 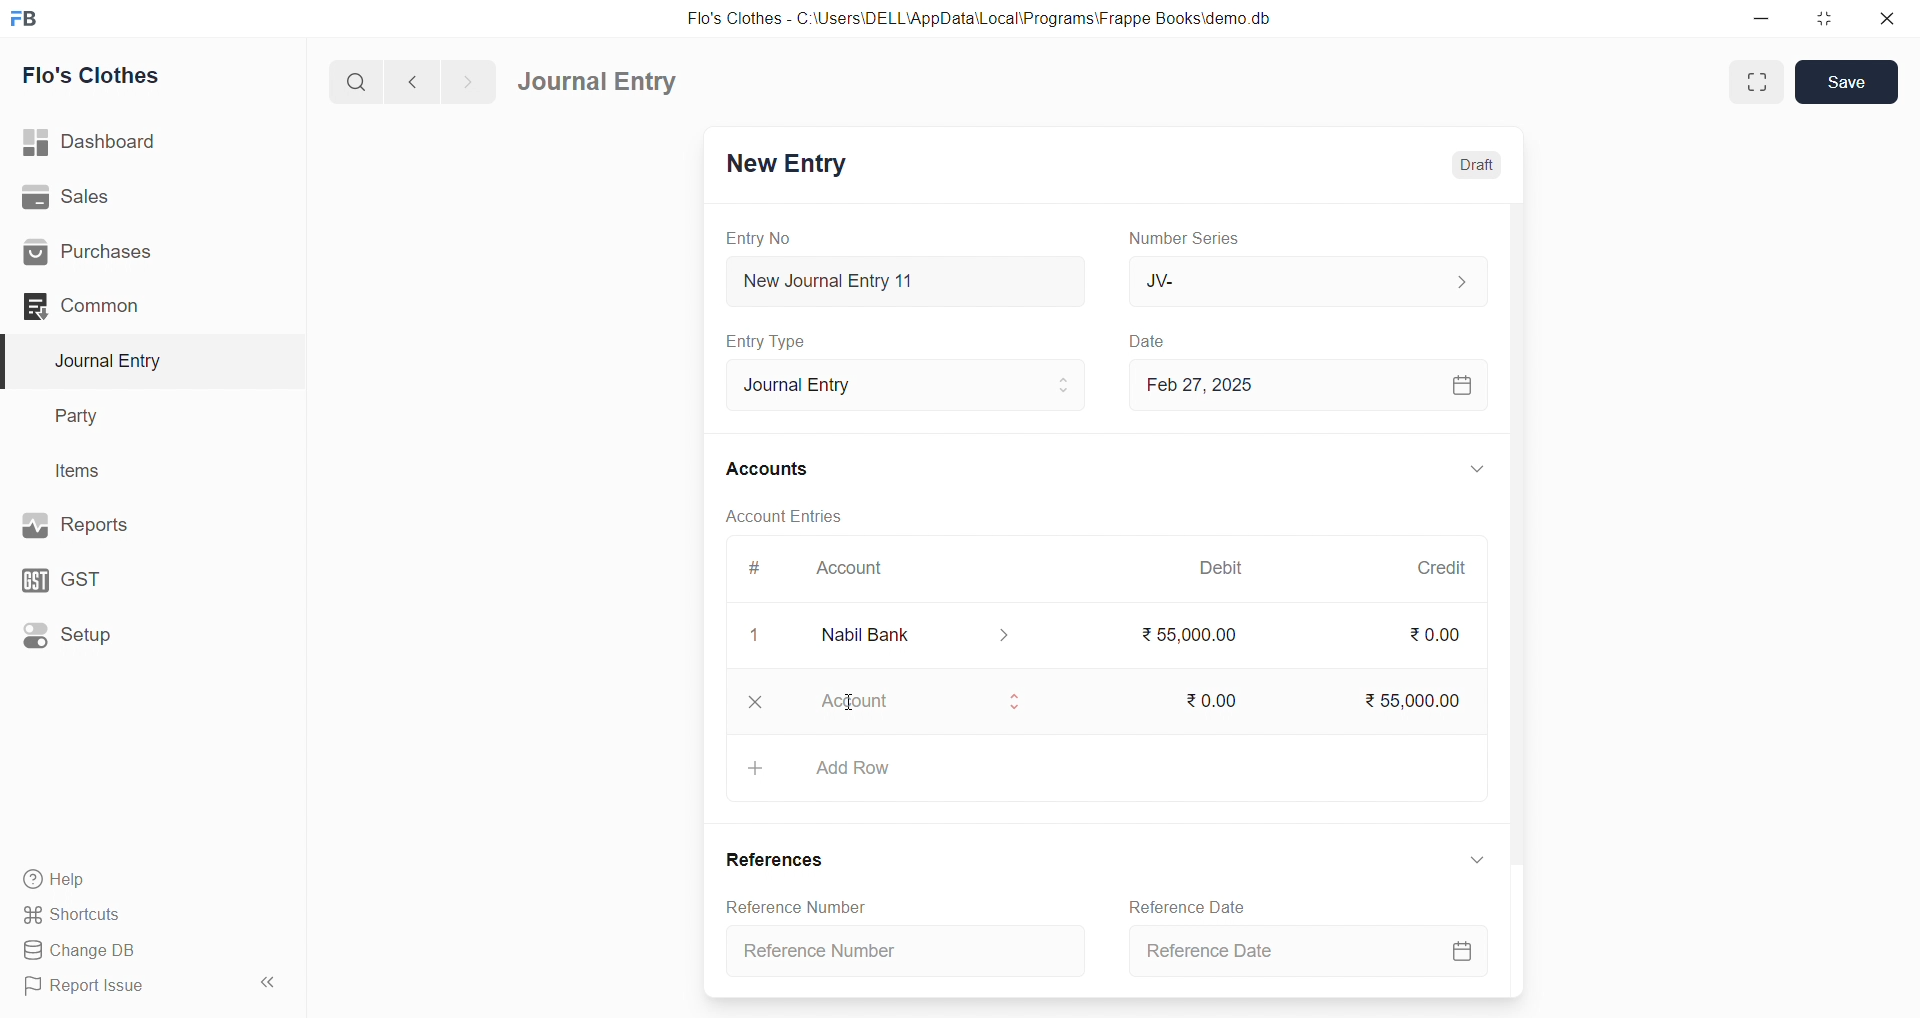 I want to click on #, so click(x=754, y=567).